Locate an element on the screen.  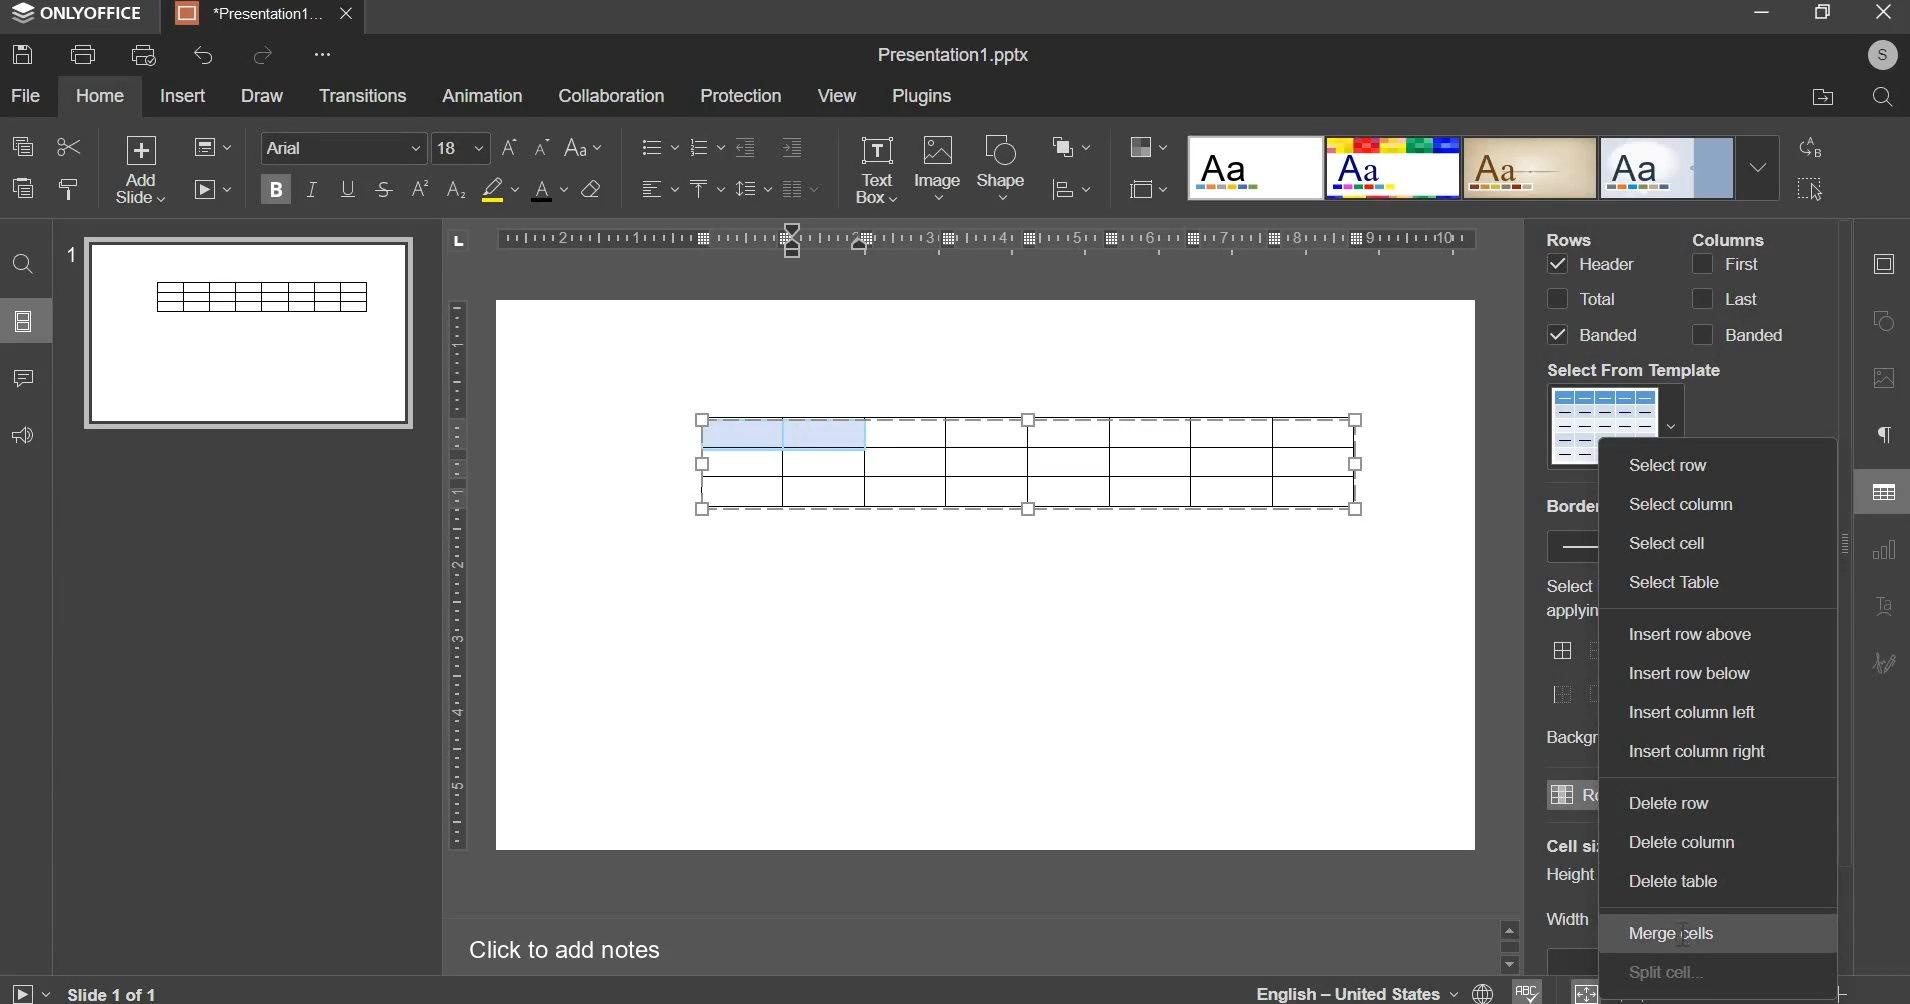
Cell size's column is located at coordinates (1571, 884).